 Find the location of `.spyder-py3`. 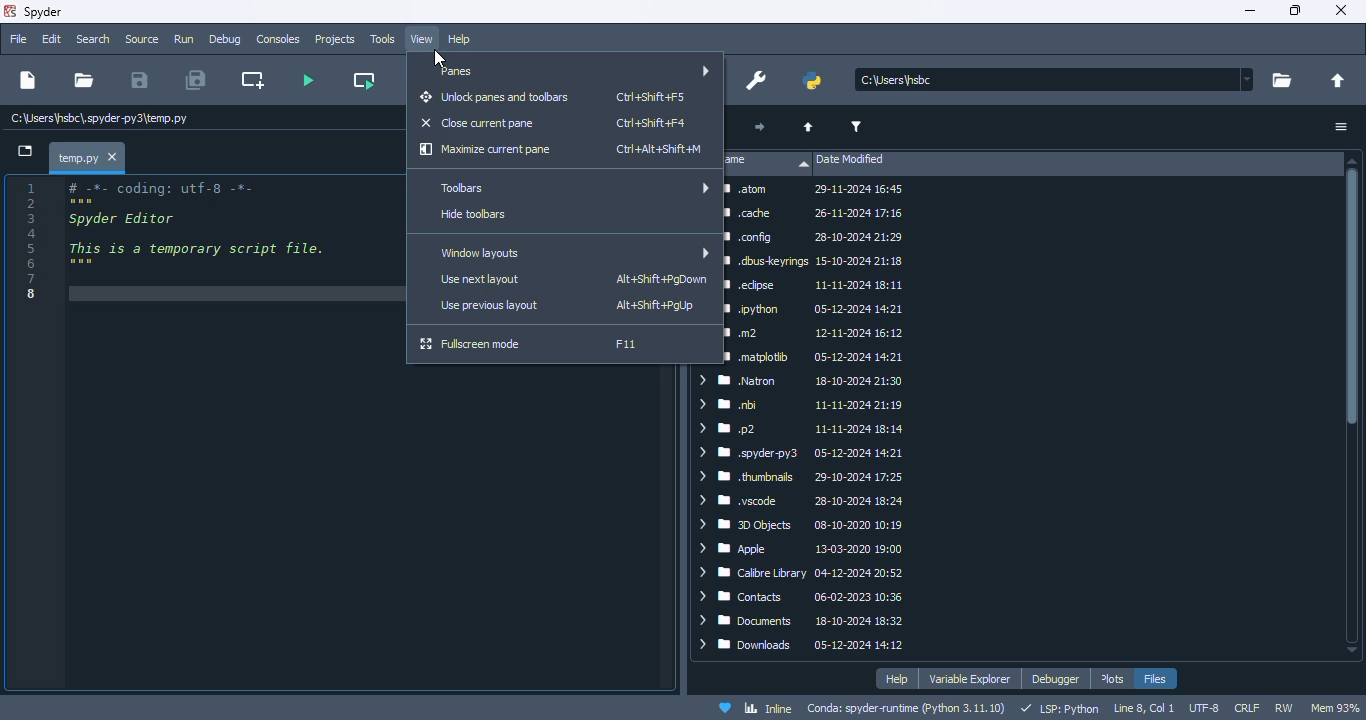

.spyder-py3 is located at coordinates (804, 453).